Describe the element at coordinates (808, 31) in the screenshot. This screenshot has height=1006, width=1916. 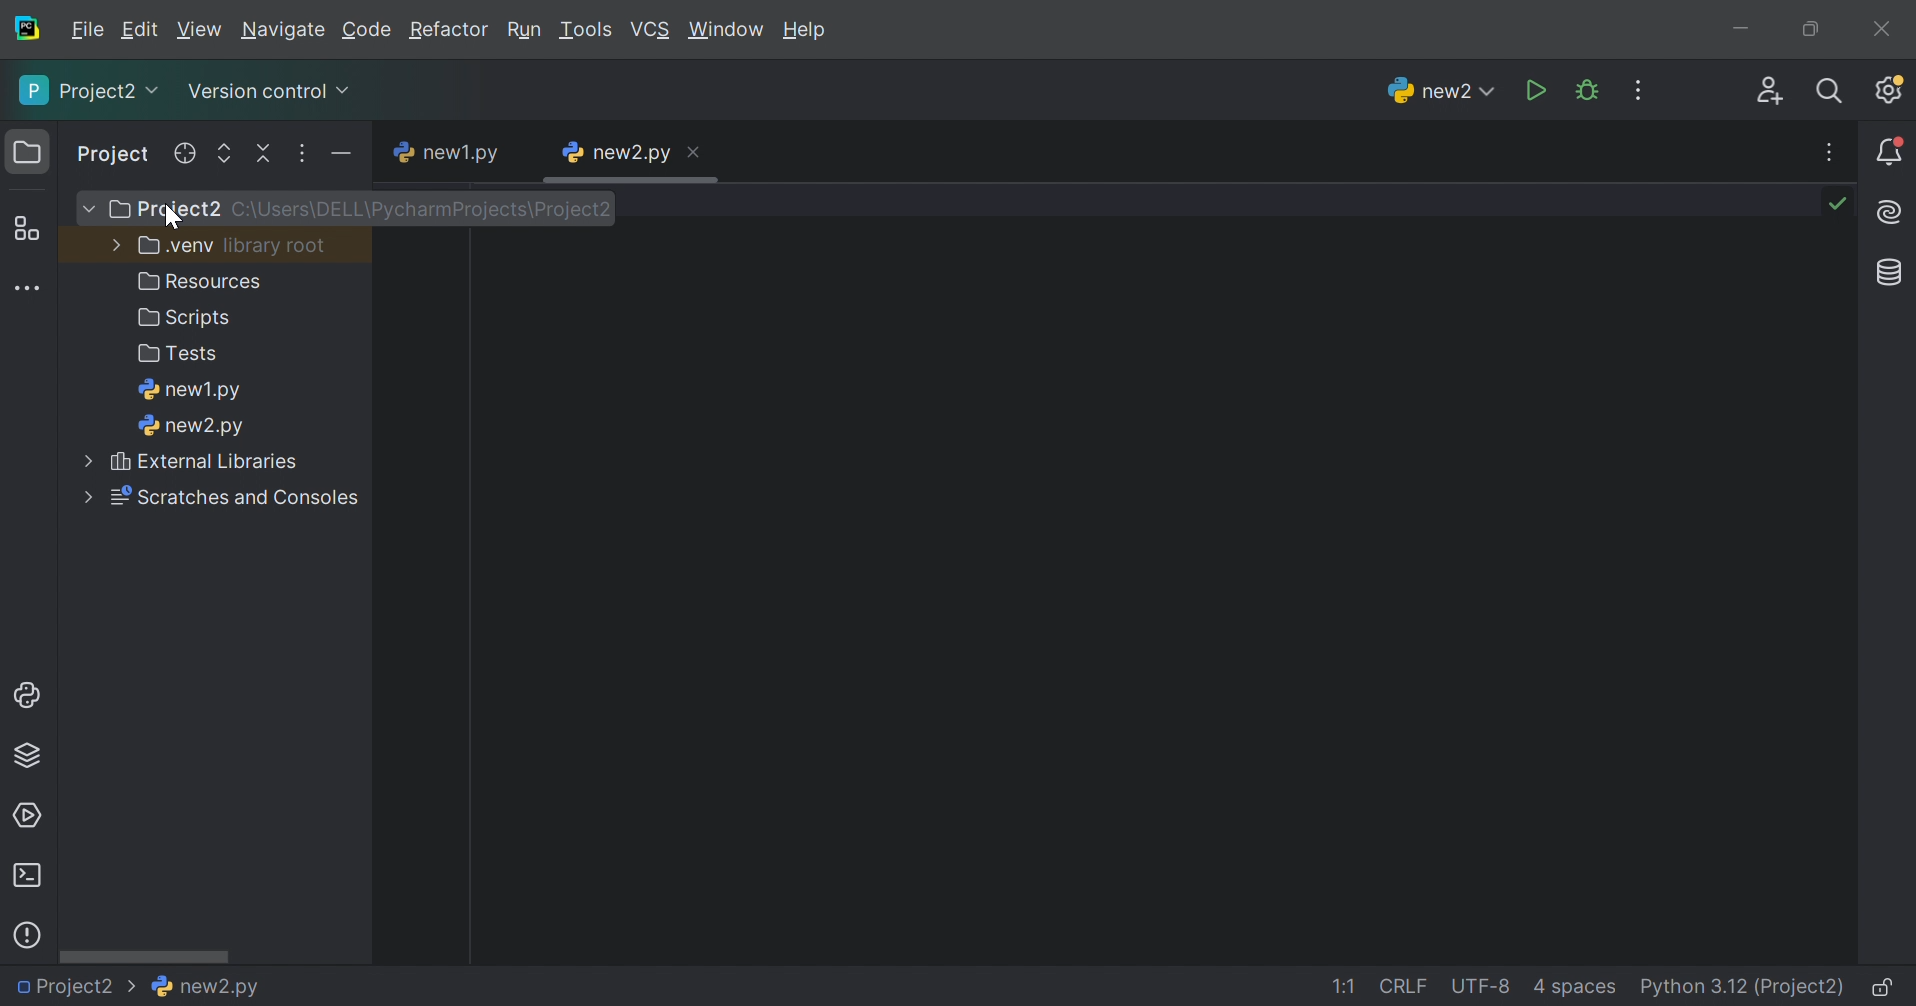
I see `Help` at that location.